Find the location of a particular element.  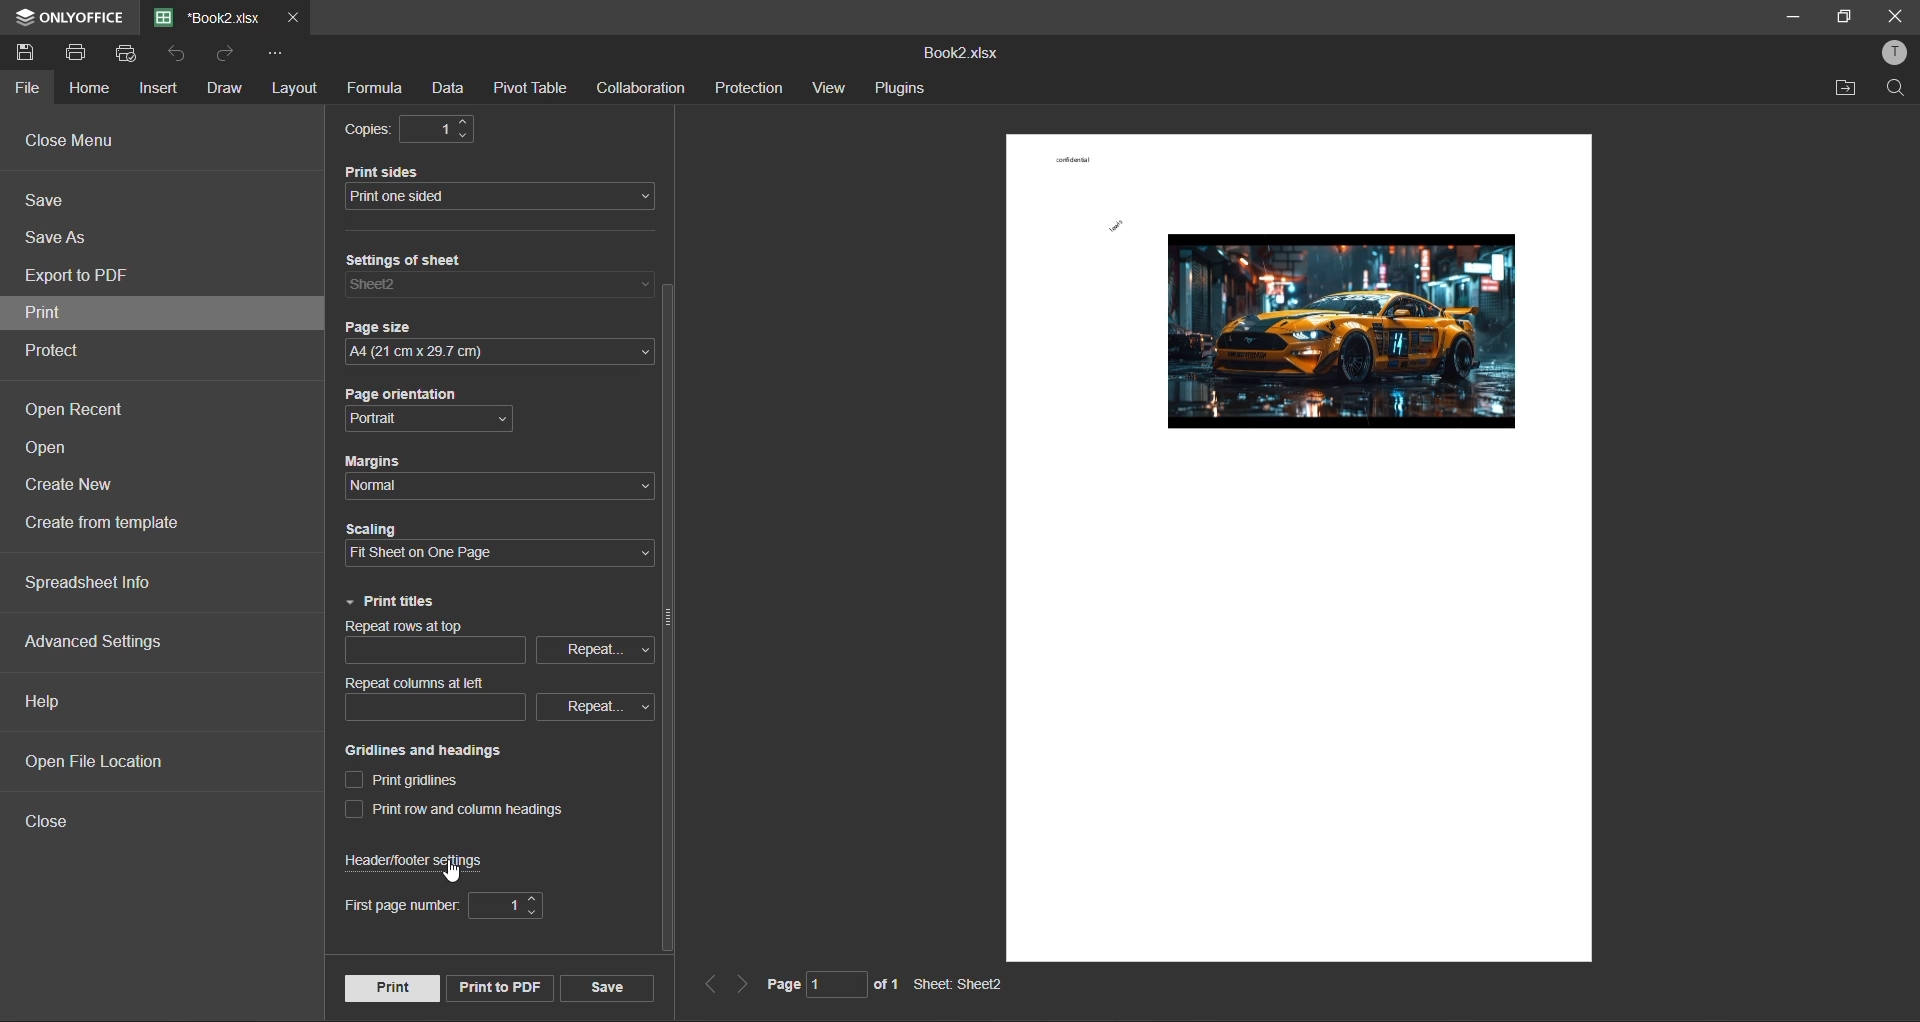

help is located at coordinates (49, 702).